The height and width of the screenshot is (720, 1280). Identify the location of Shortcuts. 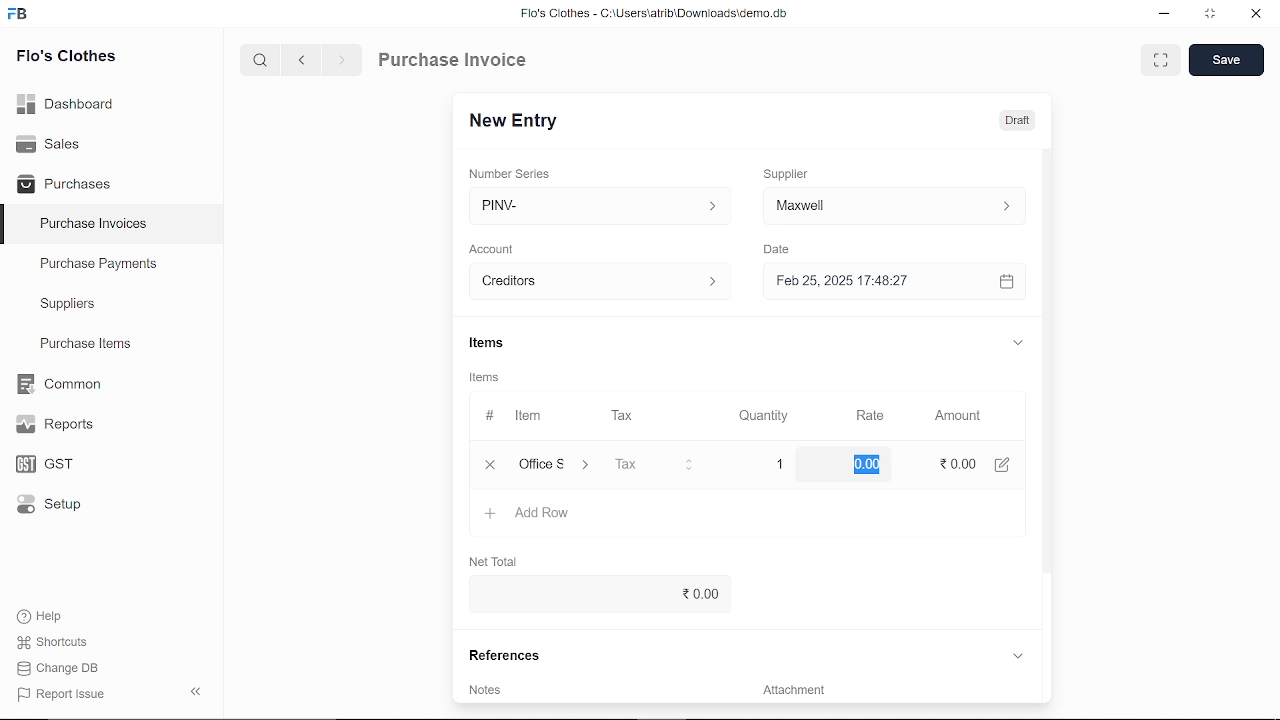
(49, 643).